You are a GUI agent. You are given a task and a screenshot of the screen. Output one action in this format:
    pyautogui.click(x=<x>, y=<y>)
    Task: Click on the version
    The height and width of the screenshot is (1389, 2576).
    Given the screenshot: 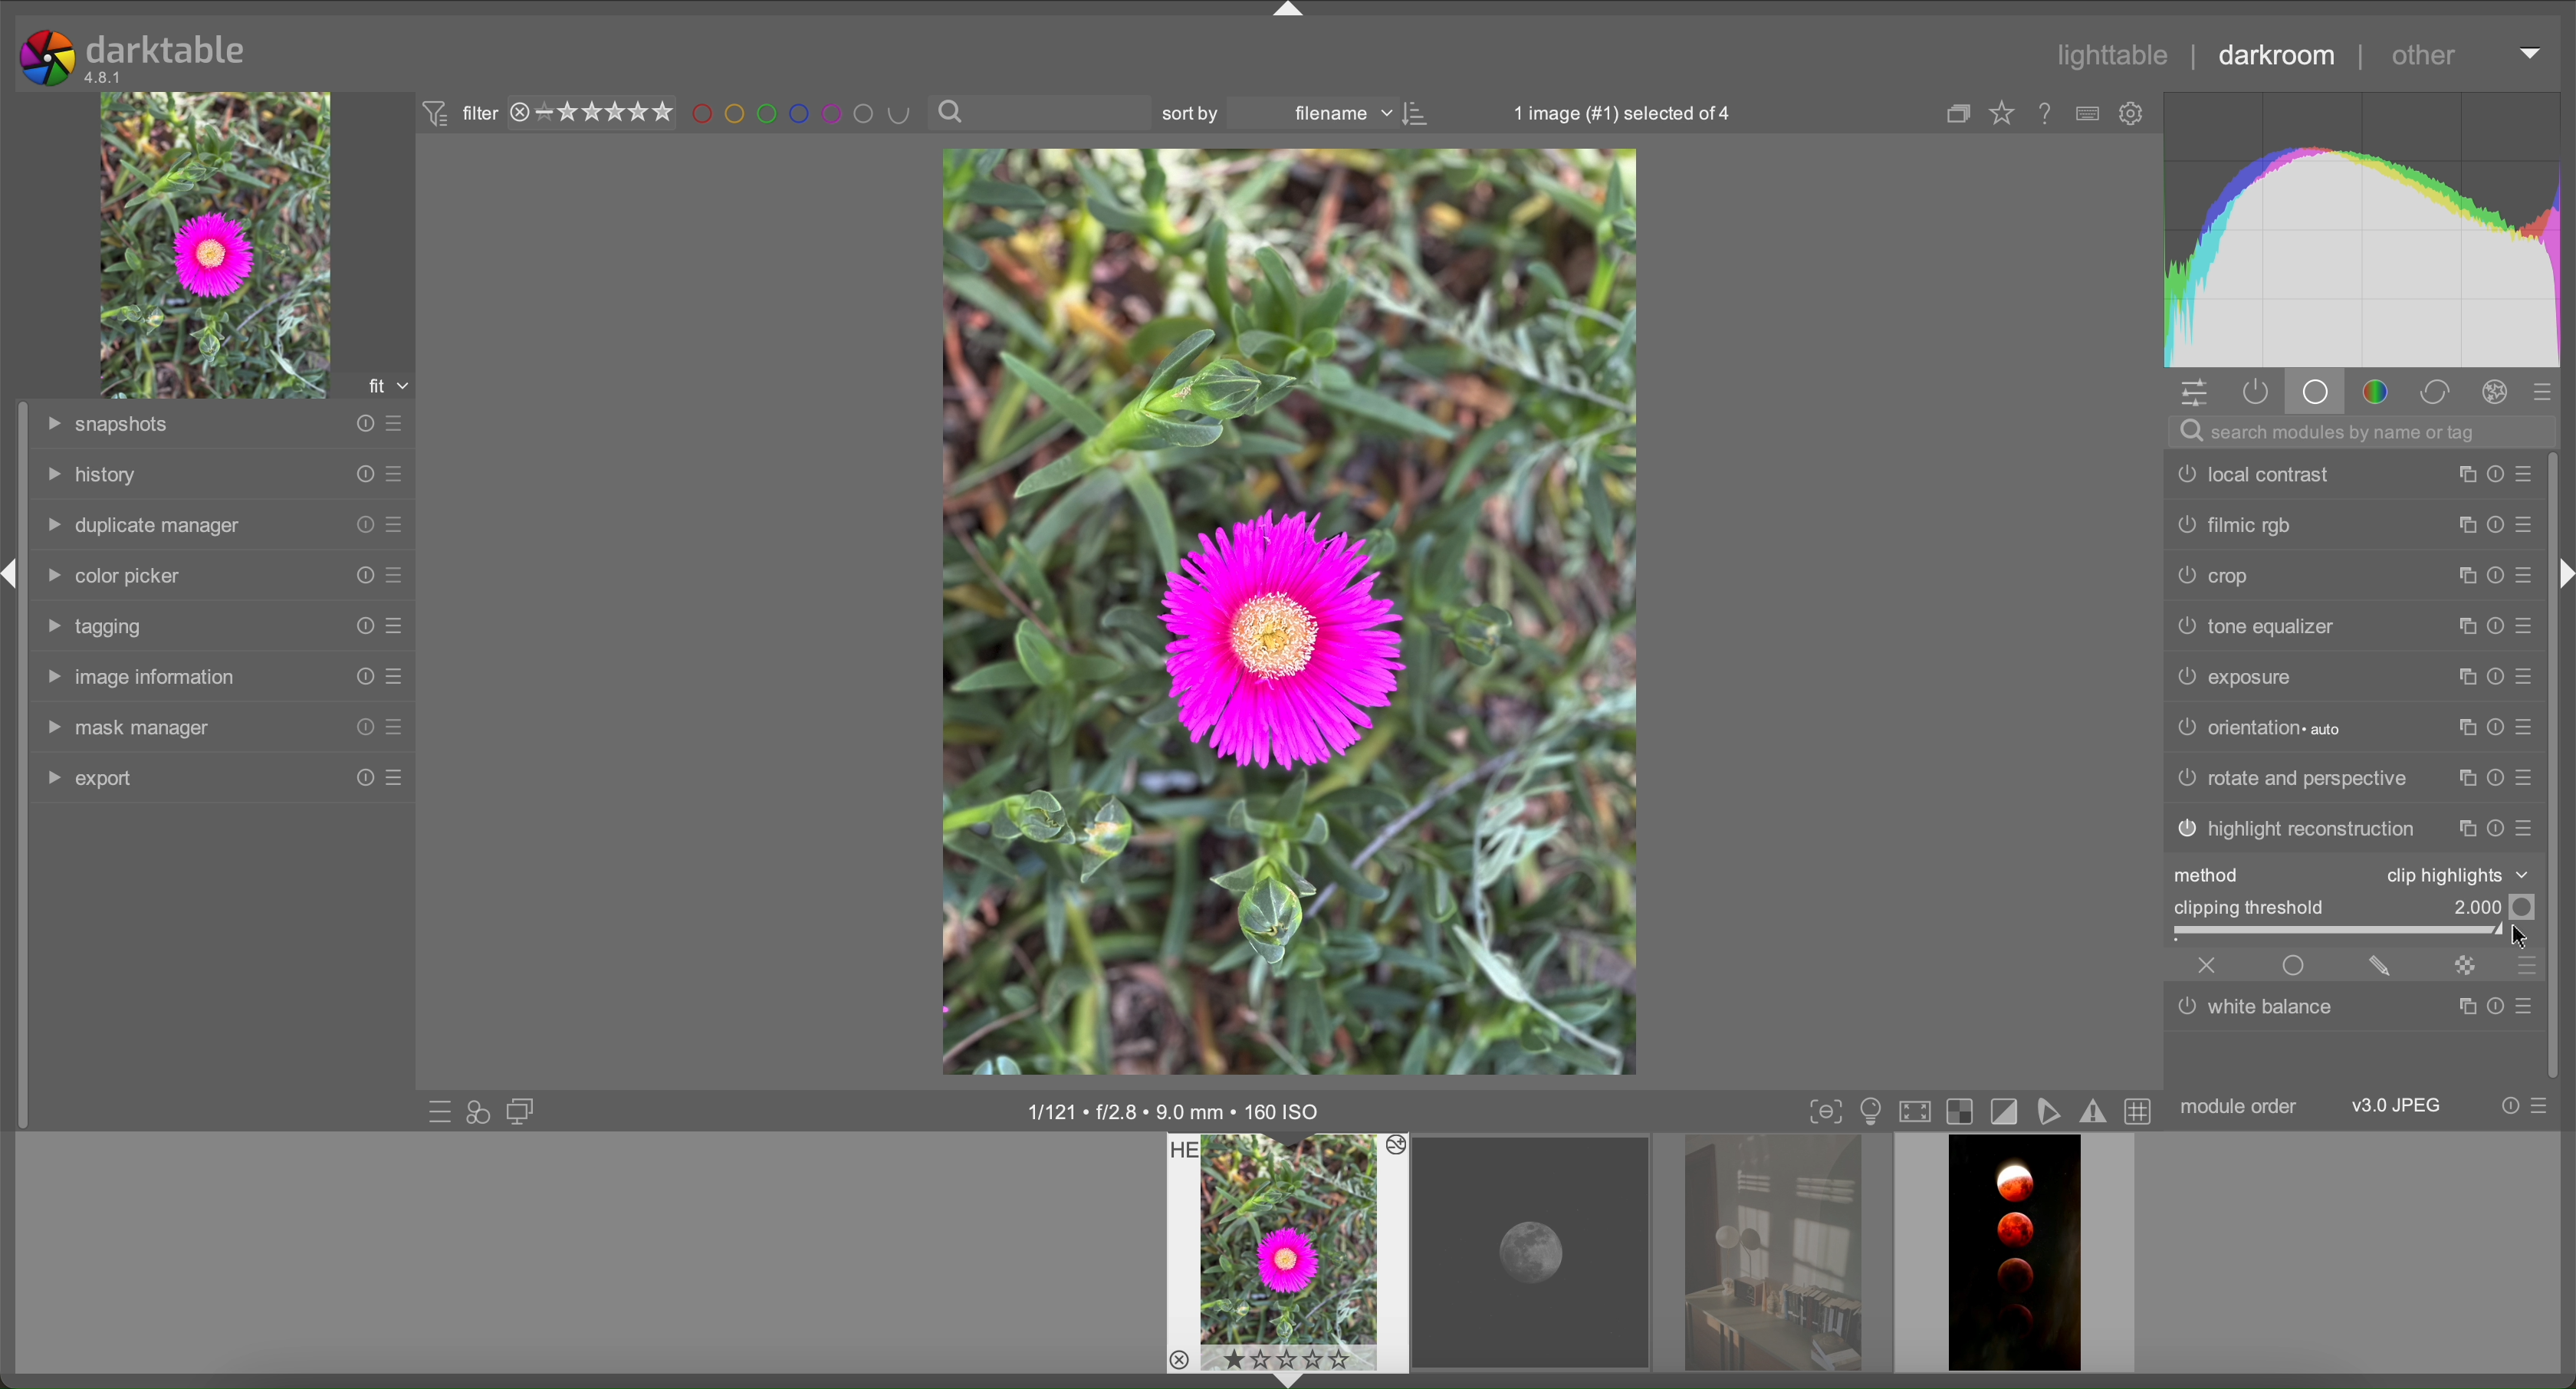 What is the action you would take?
    pyautogui.click(x=105, y=77)
    